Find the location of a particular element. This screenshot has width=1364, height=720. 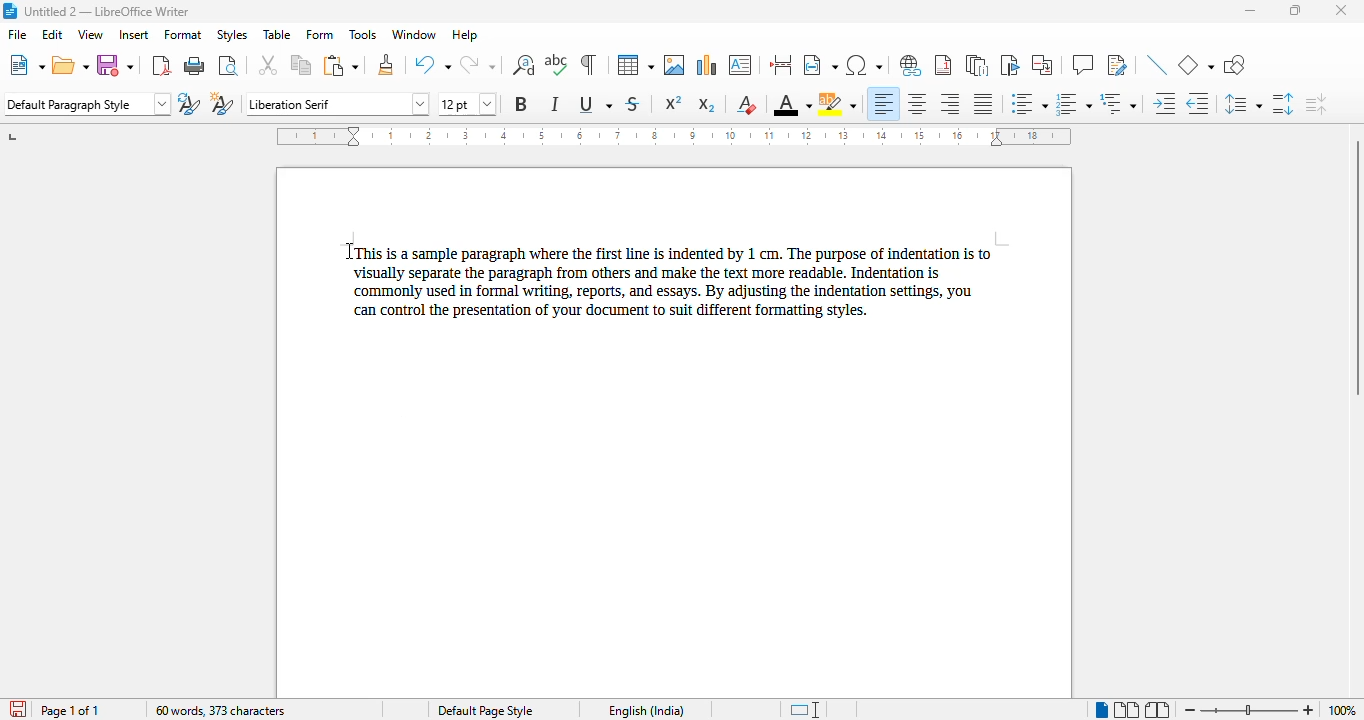

zoom factor is located at coordinates (1342, 710).